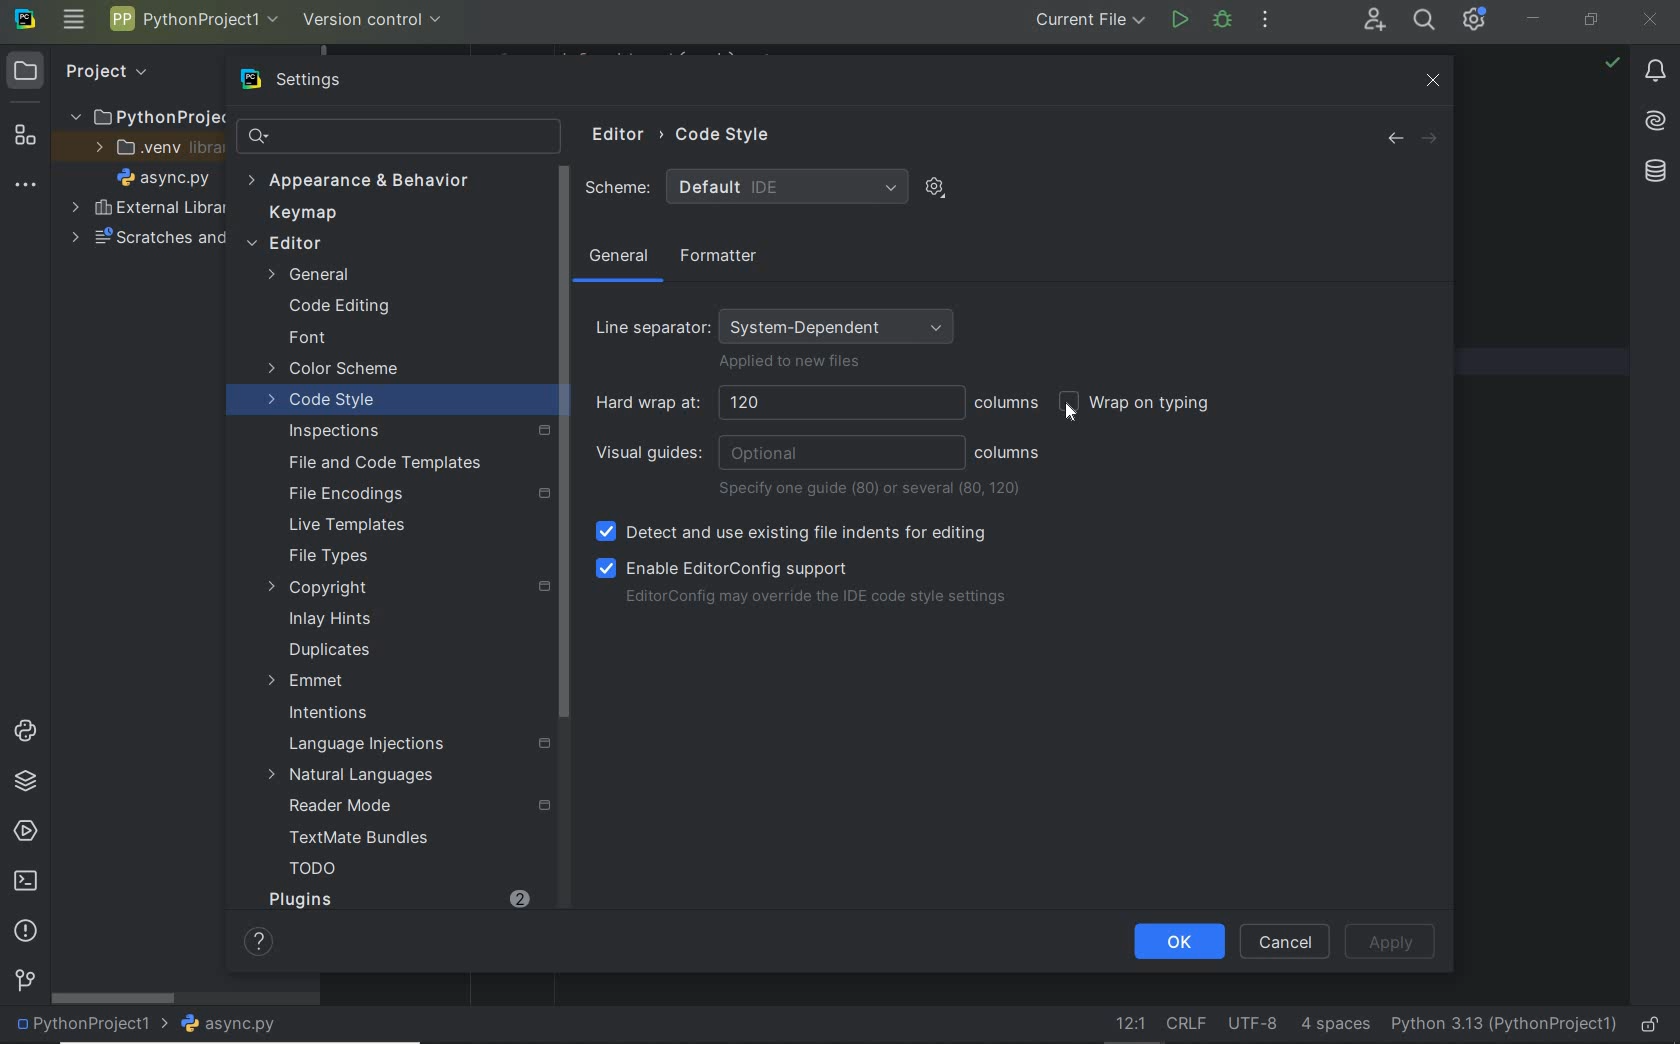 Image resolution: width=1680 pixels, height=1044 pixels. What do you see at coordinates (373, 182) in the screenshot?
I see `Appearance & behavior` at bounding box center [373, 182].